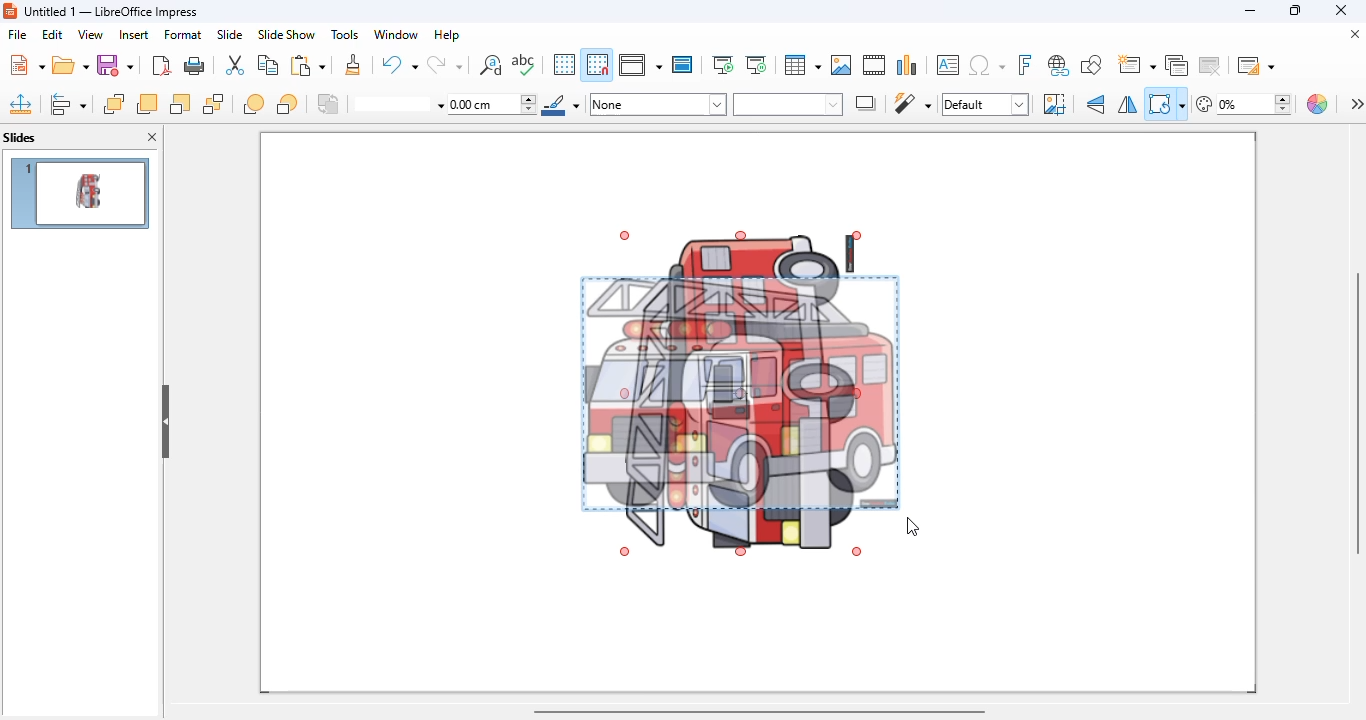 The height and width of the screenshot is (720, 1366). I want to click on align objects, so click(68, 104).